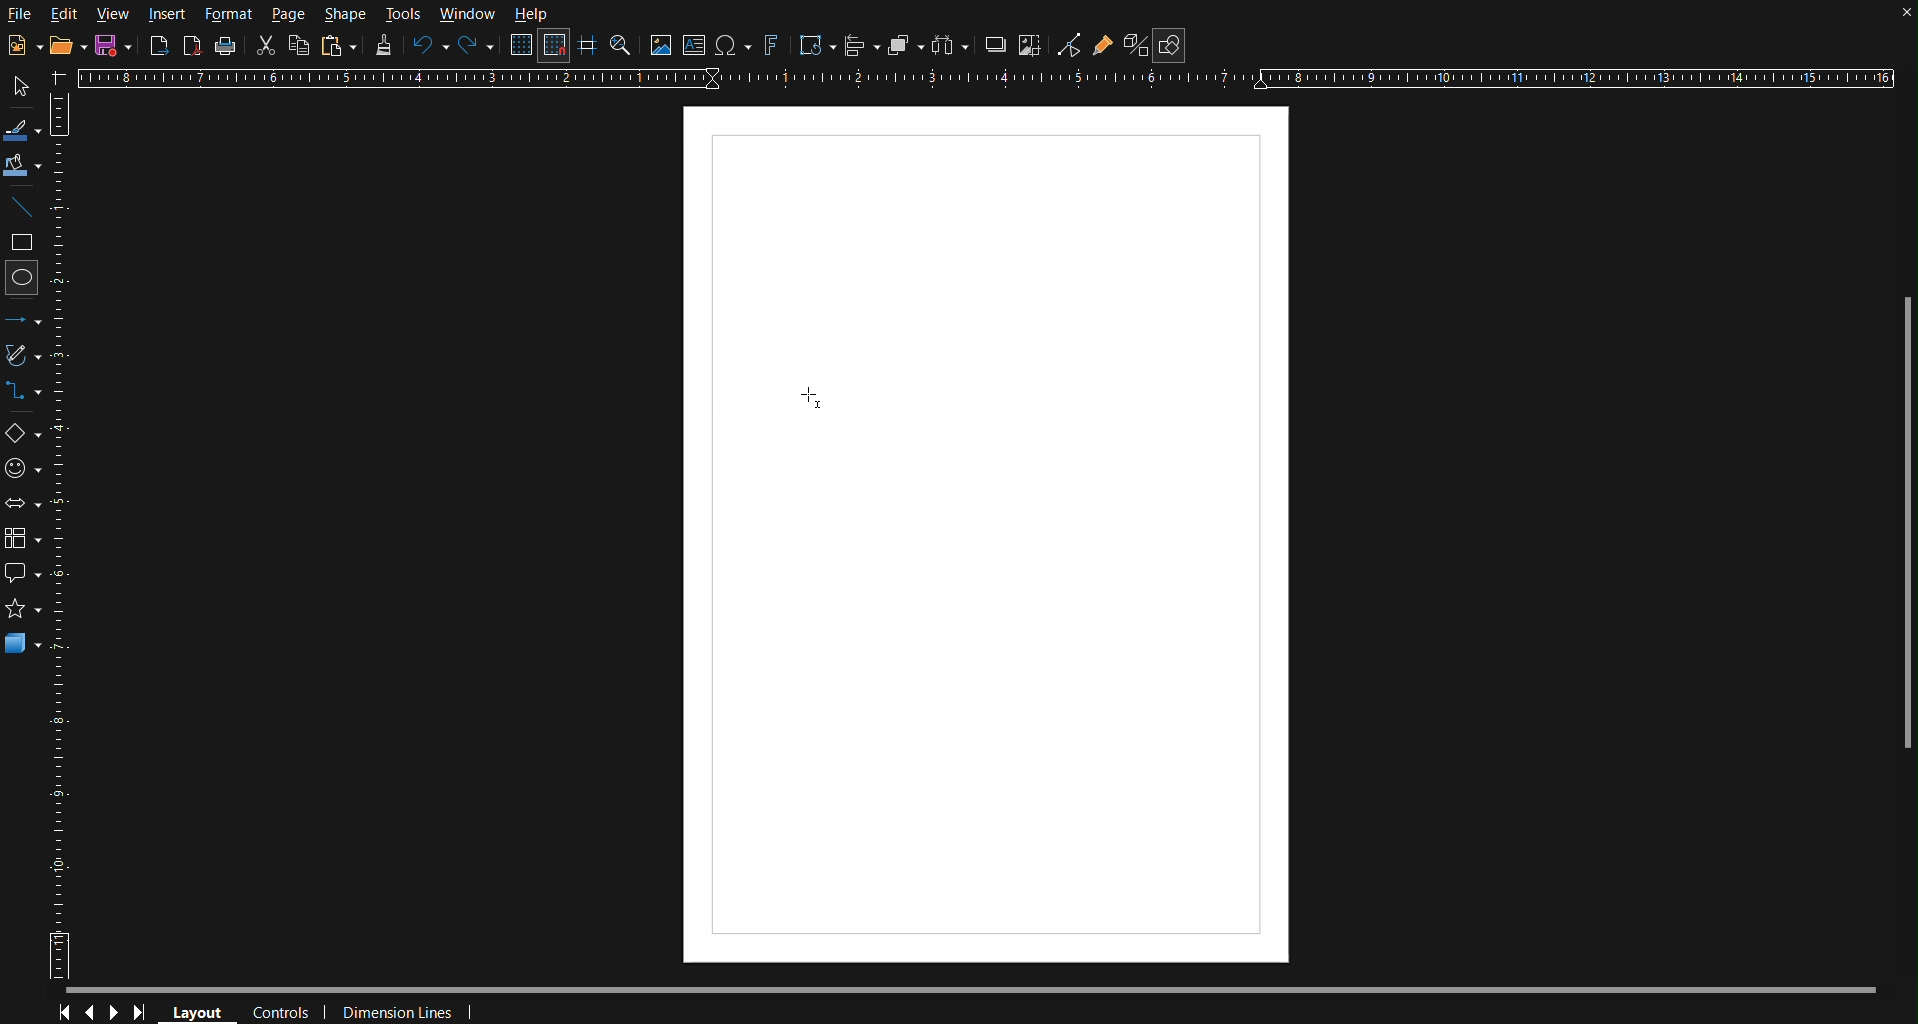  What do you see at coordinates (1899, 516) in the screenshot?
I see `Scrollbar` at bounding box center [1899, 516].